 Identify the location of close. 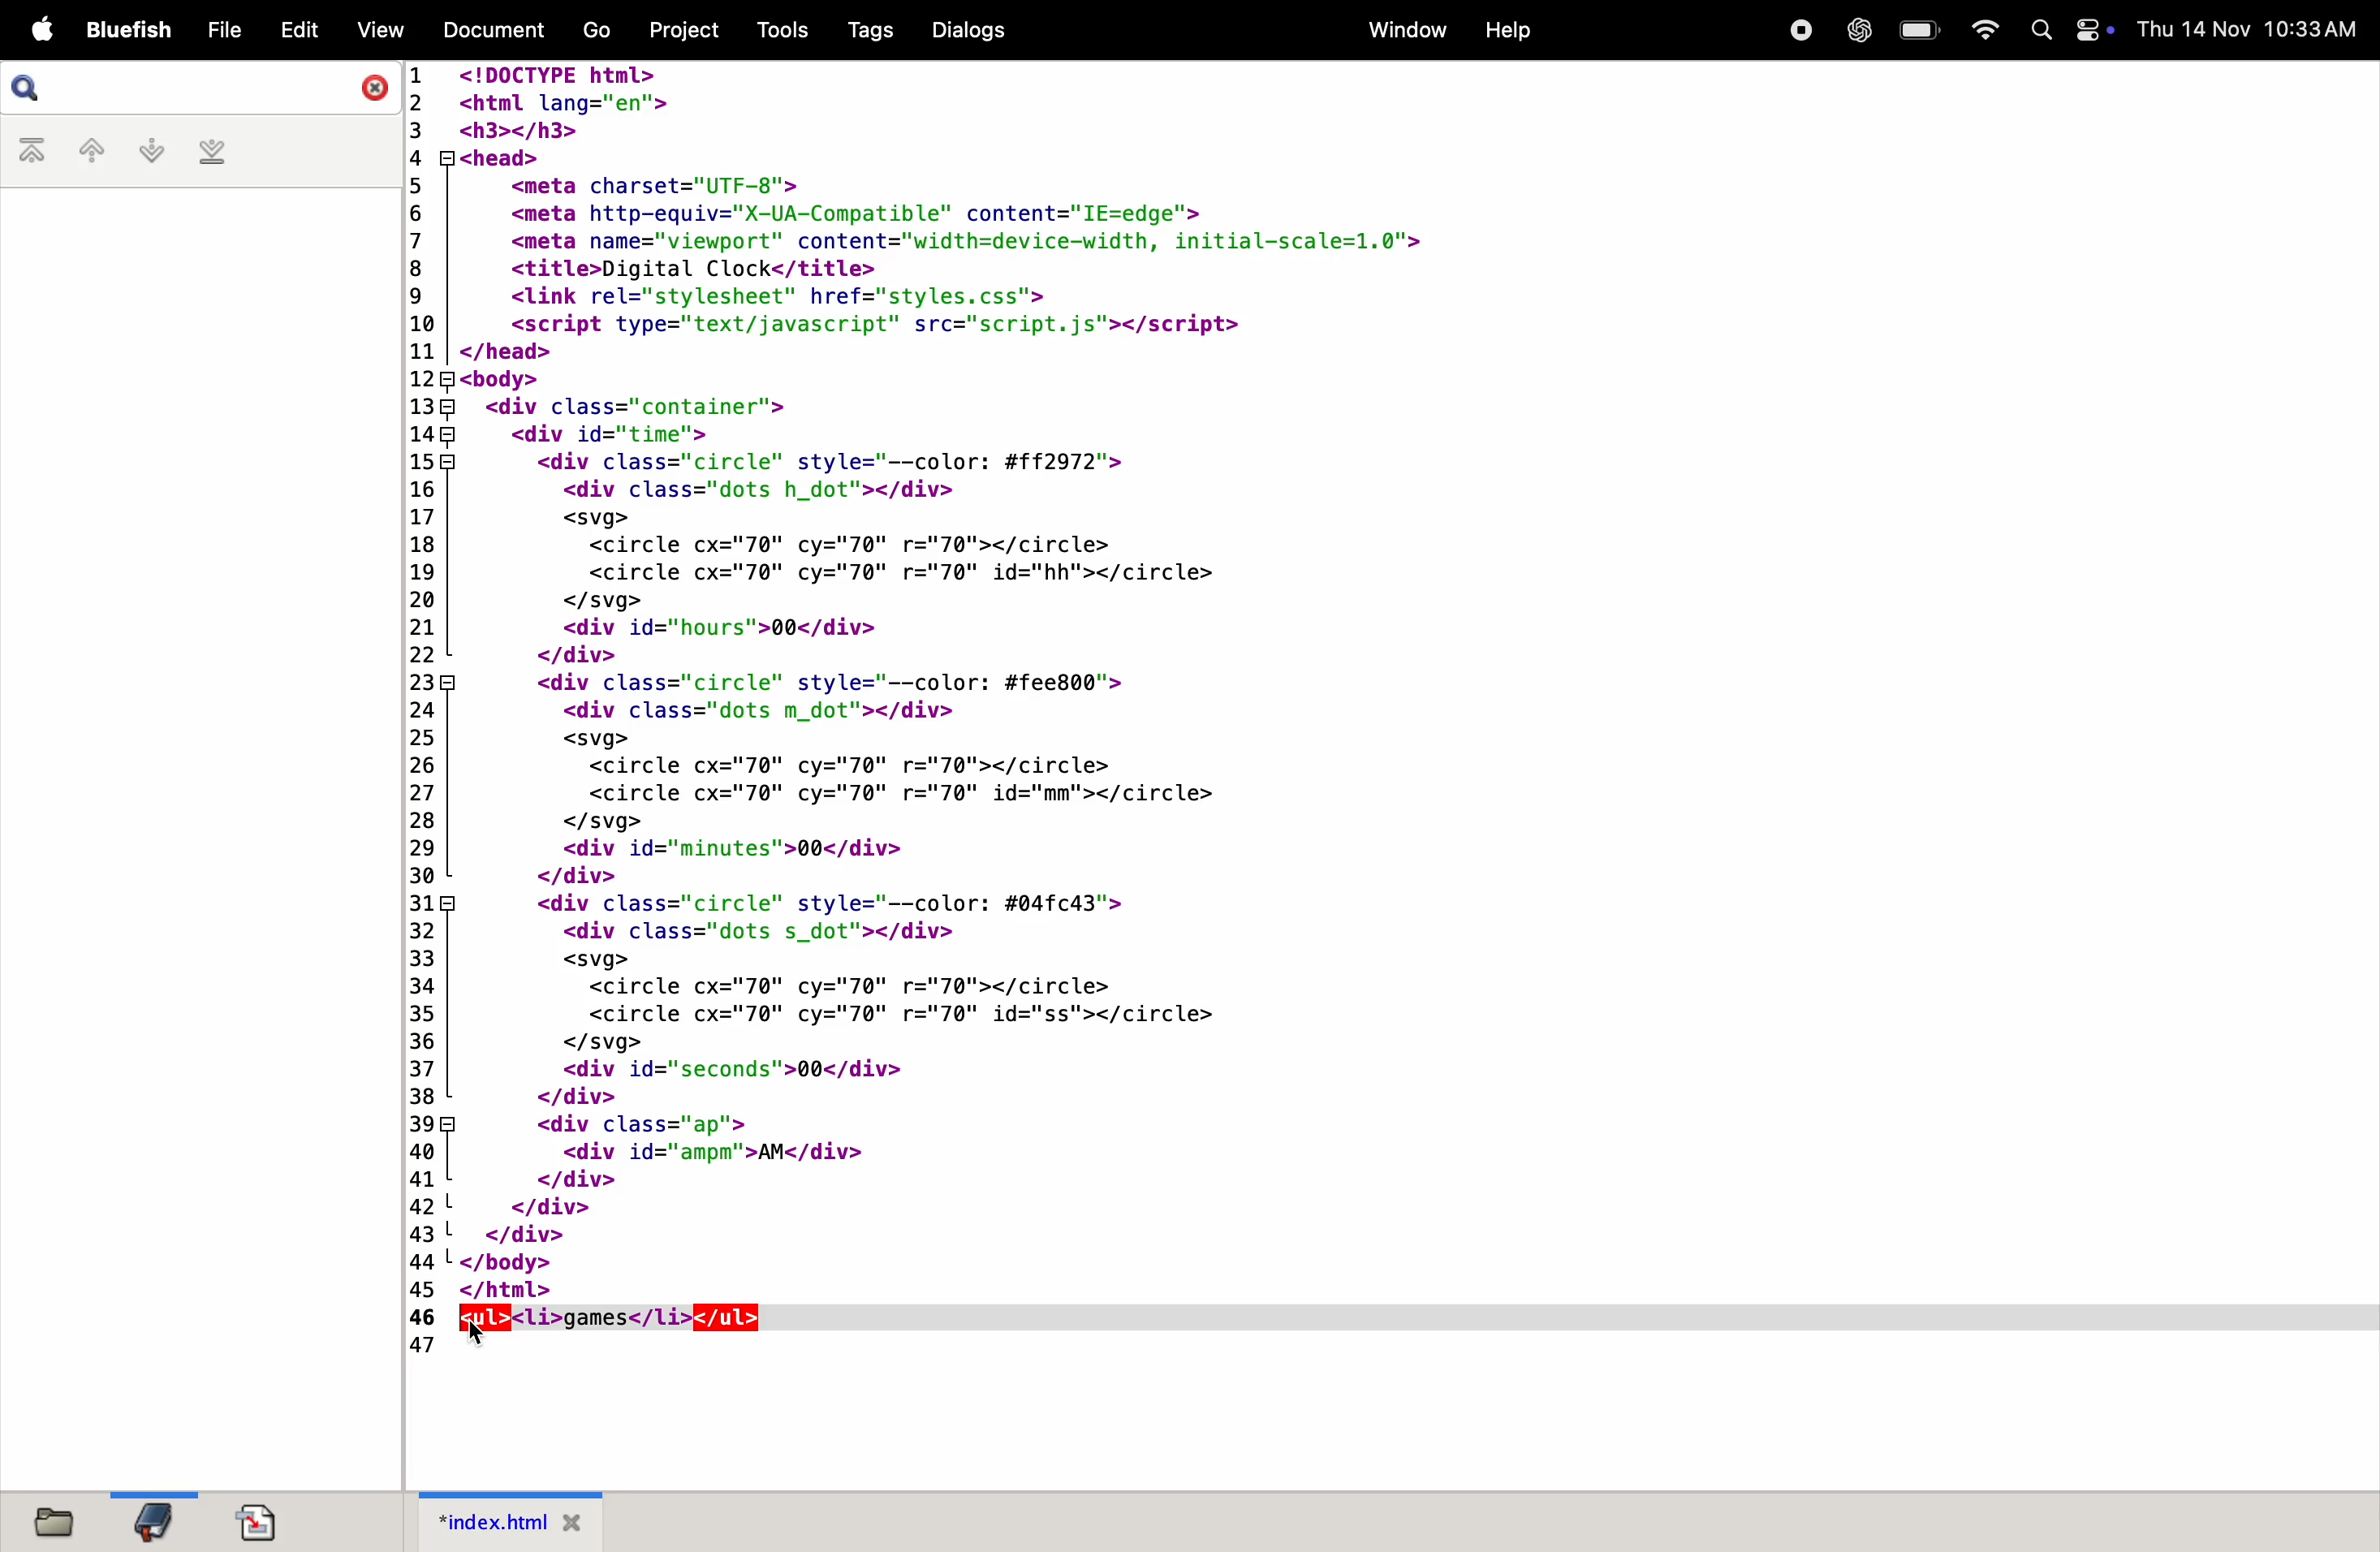
(368, 90).